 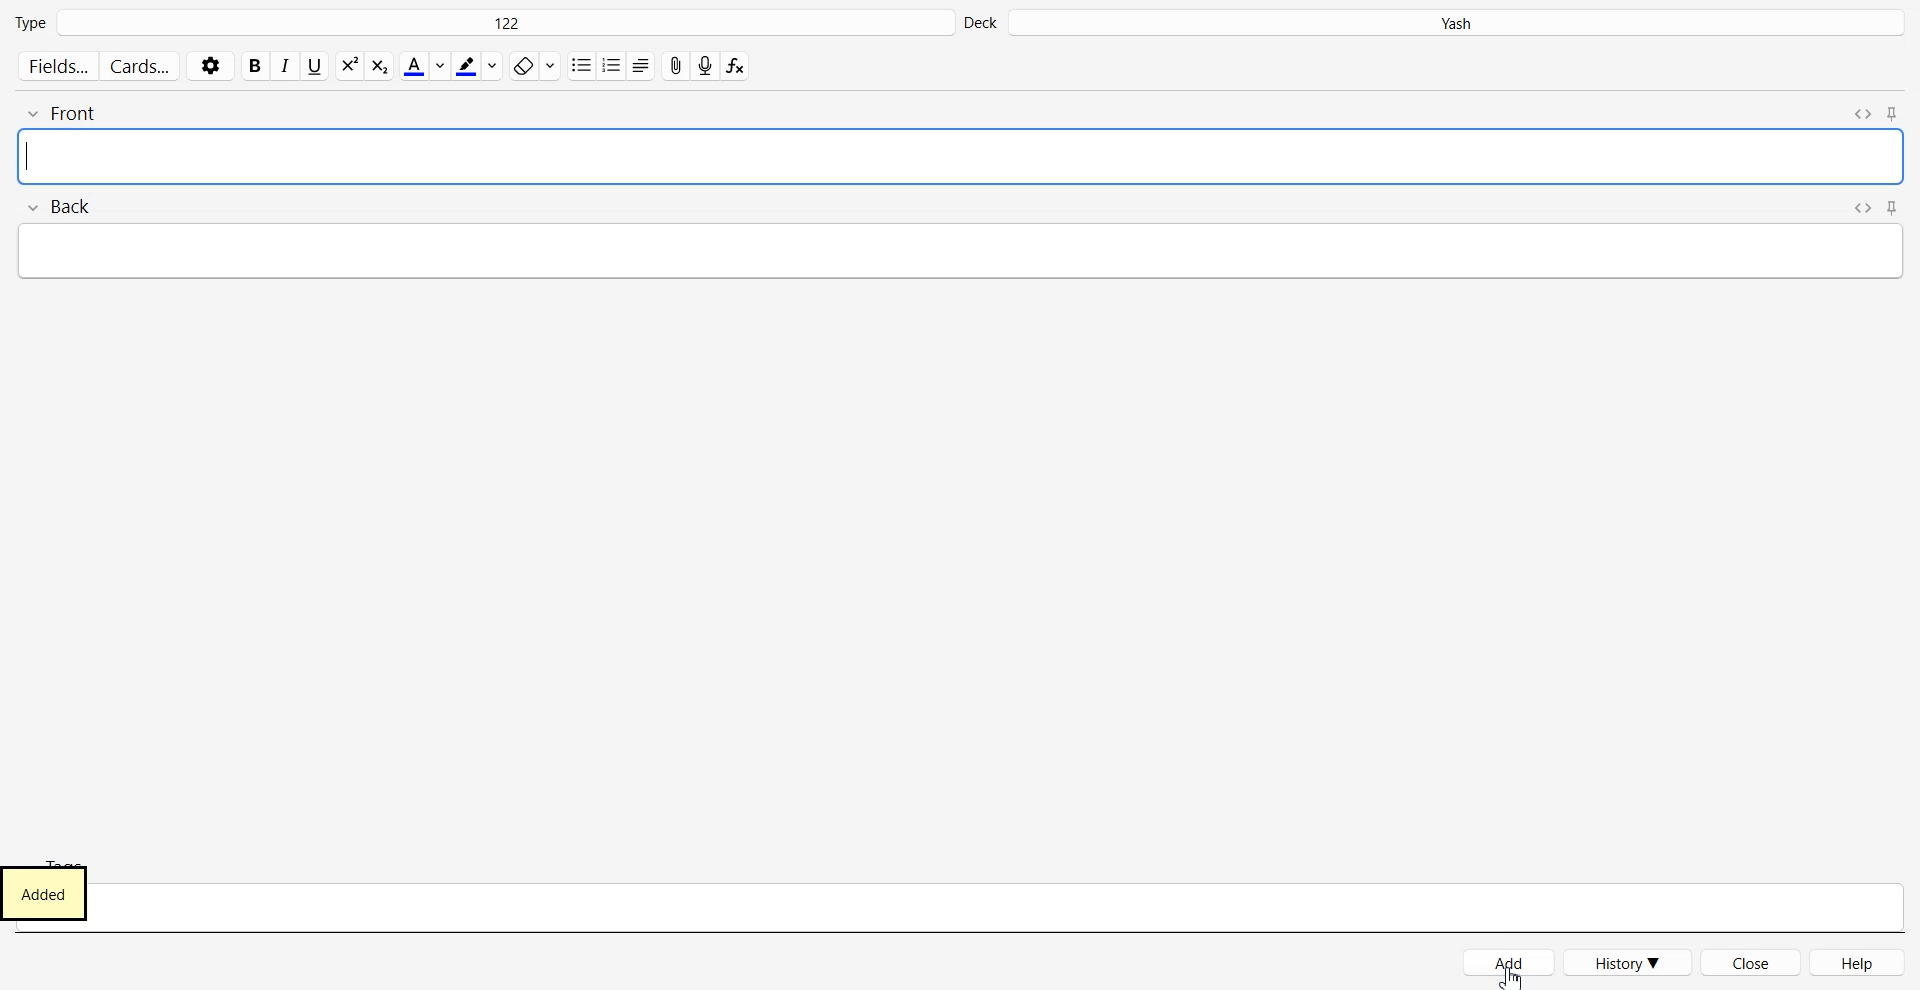 I want to click on Back, so click(x=961, y=240).